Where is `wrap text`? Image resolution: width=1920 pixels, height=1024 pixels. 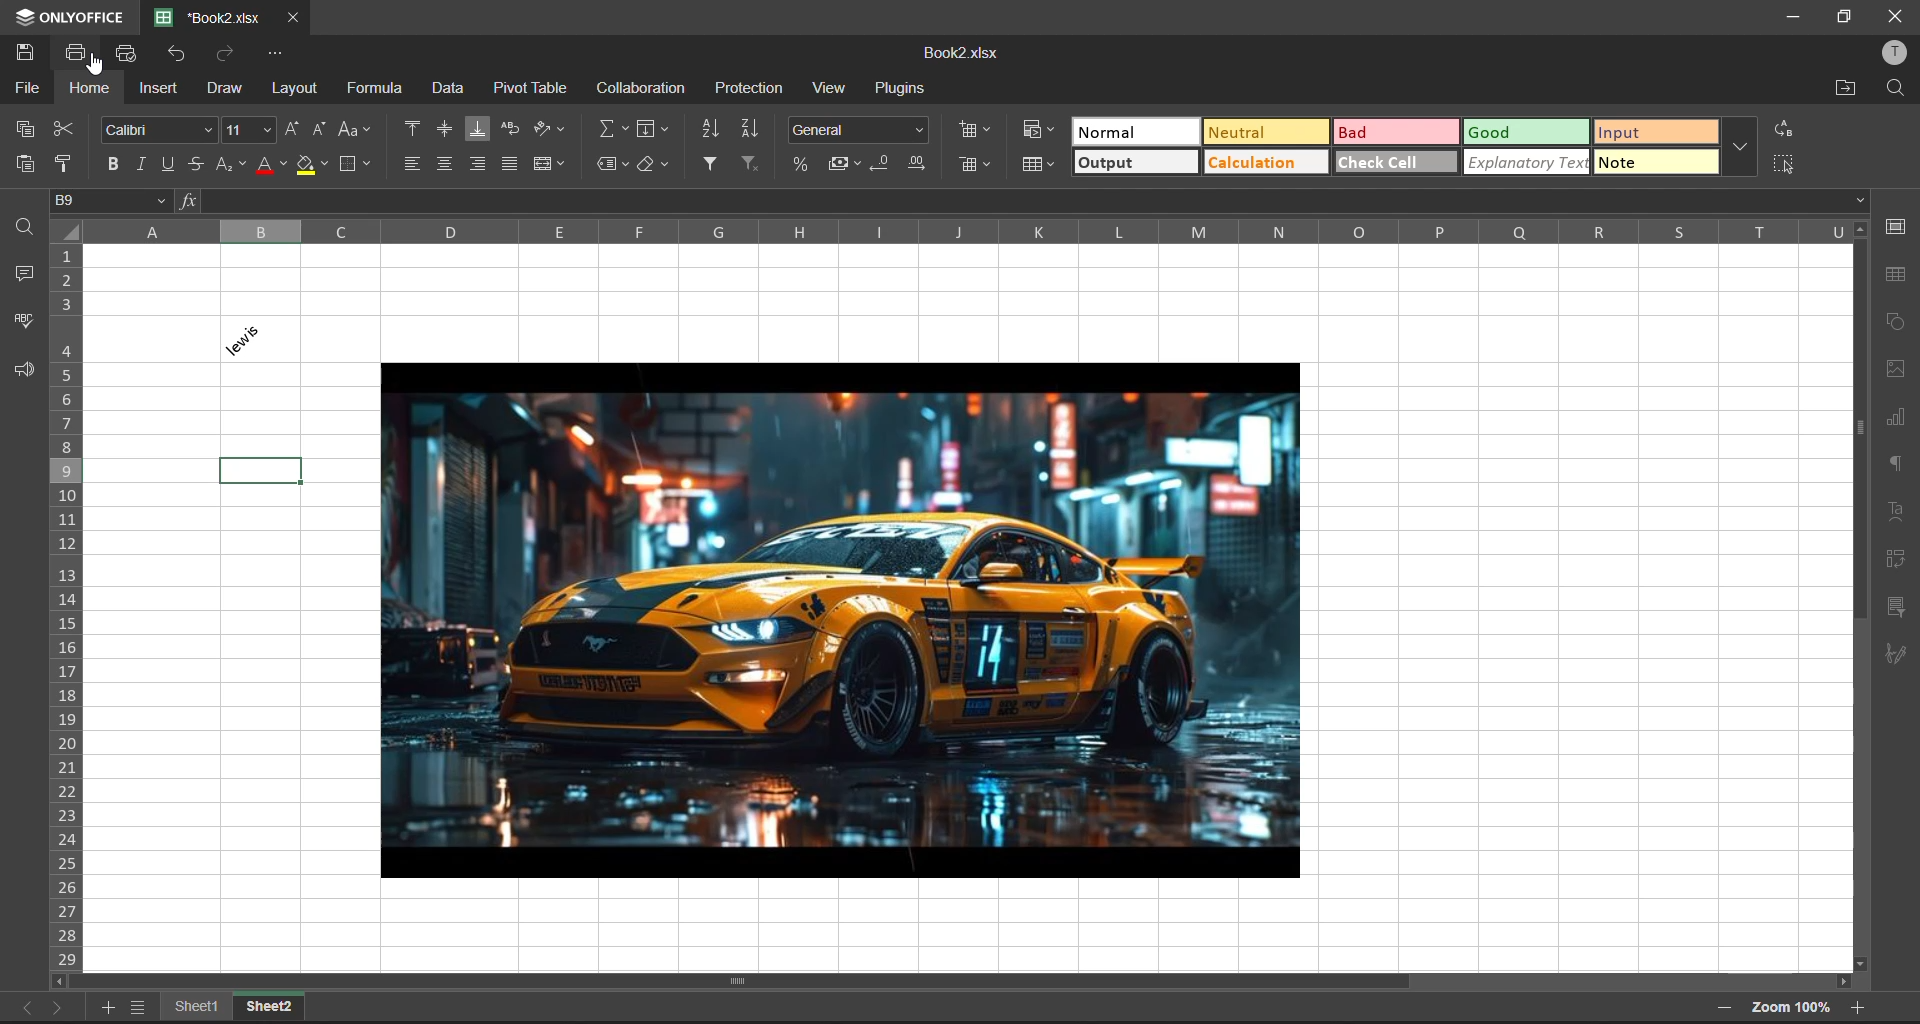 wrap text is located at coordinates (508, 131).